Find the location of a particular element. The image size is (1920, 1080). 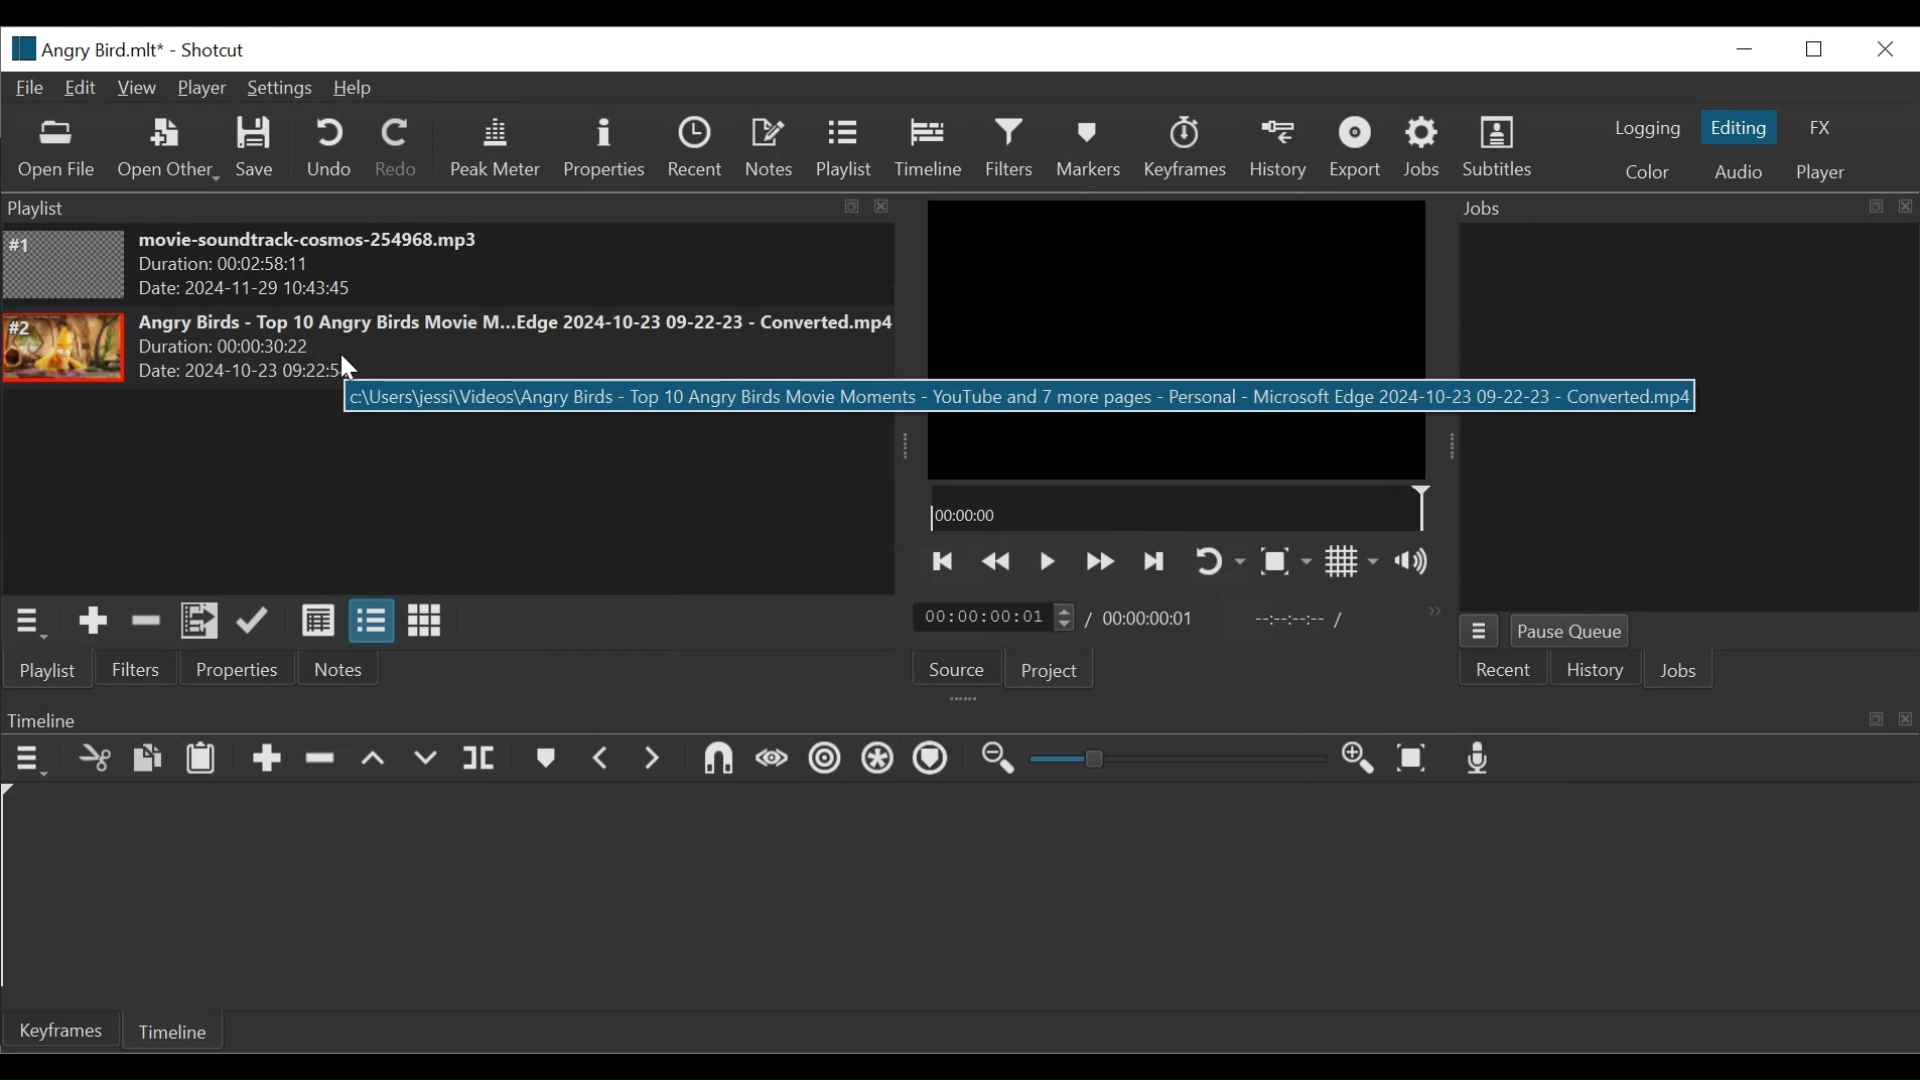

Redo is located at coordinates (399, 148).